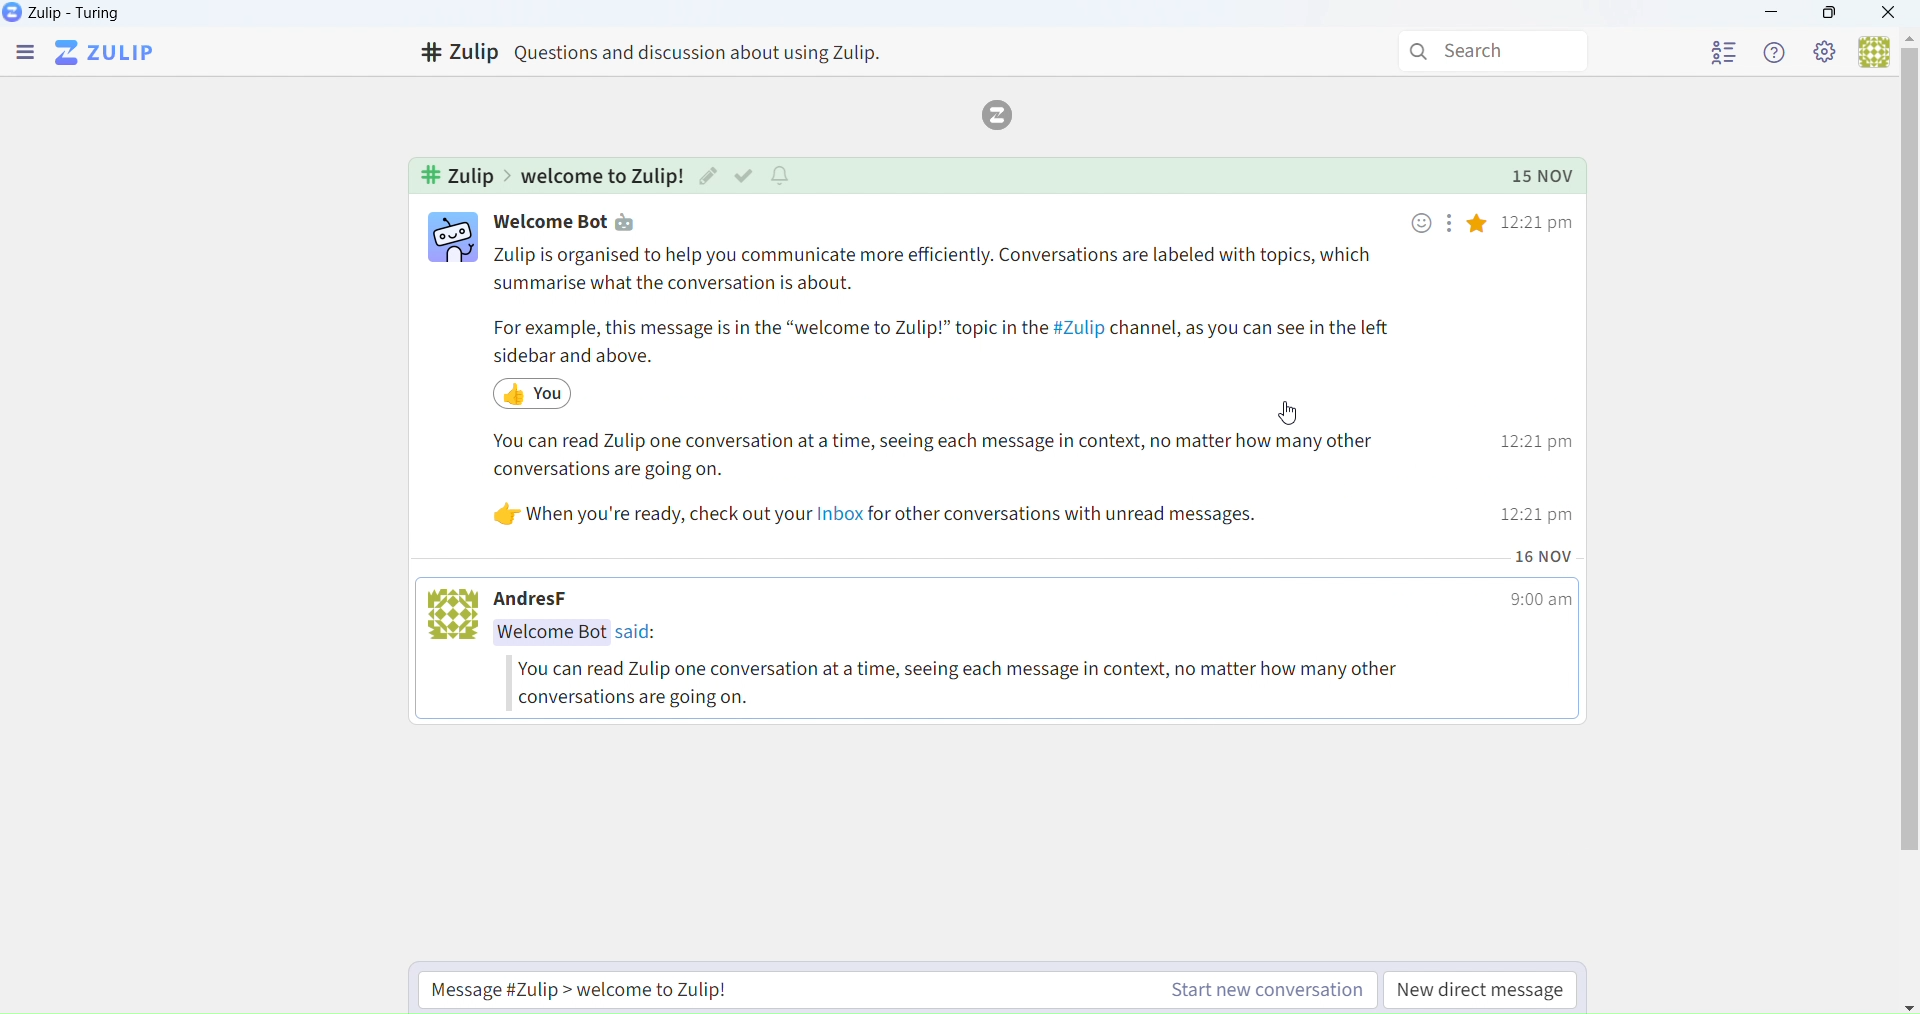 The height and width of the screenshot is (1014, 1920). What do you see at coordinates (553, 224) in the screenshot?
I see `Welcome Bot` at bounding box center [553, 224].